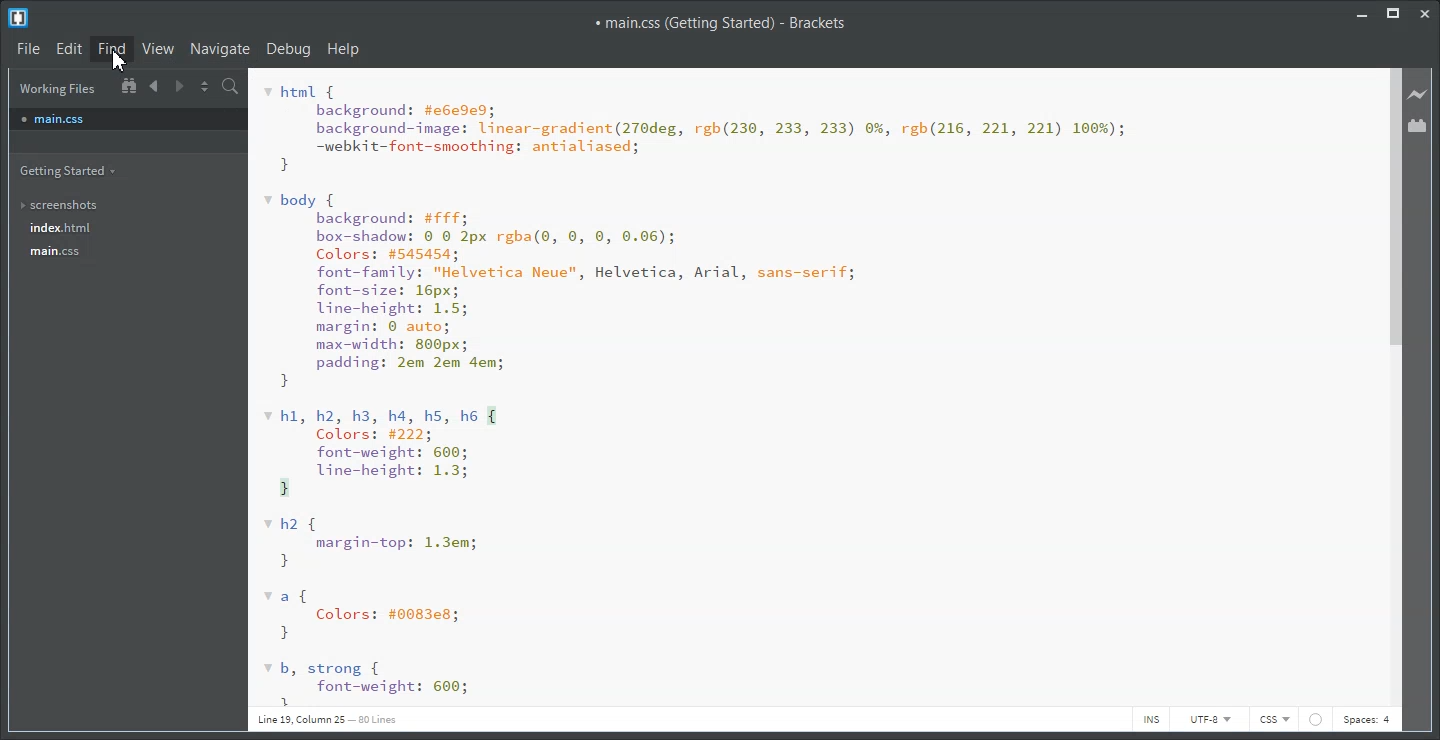 This screenshot has width=1440, height=740. Describe the element at coordinates (1150, 719) in the screenshot. I see `INS` at that location.